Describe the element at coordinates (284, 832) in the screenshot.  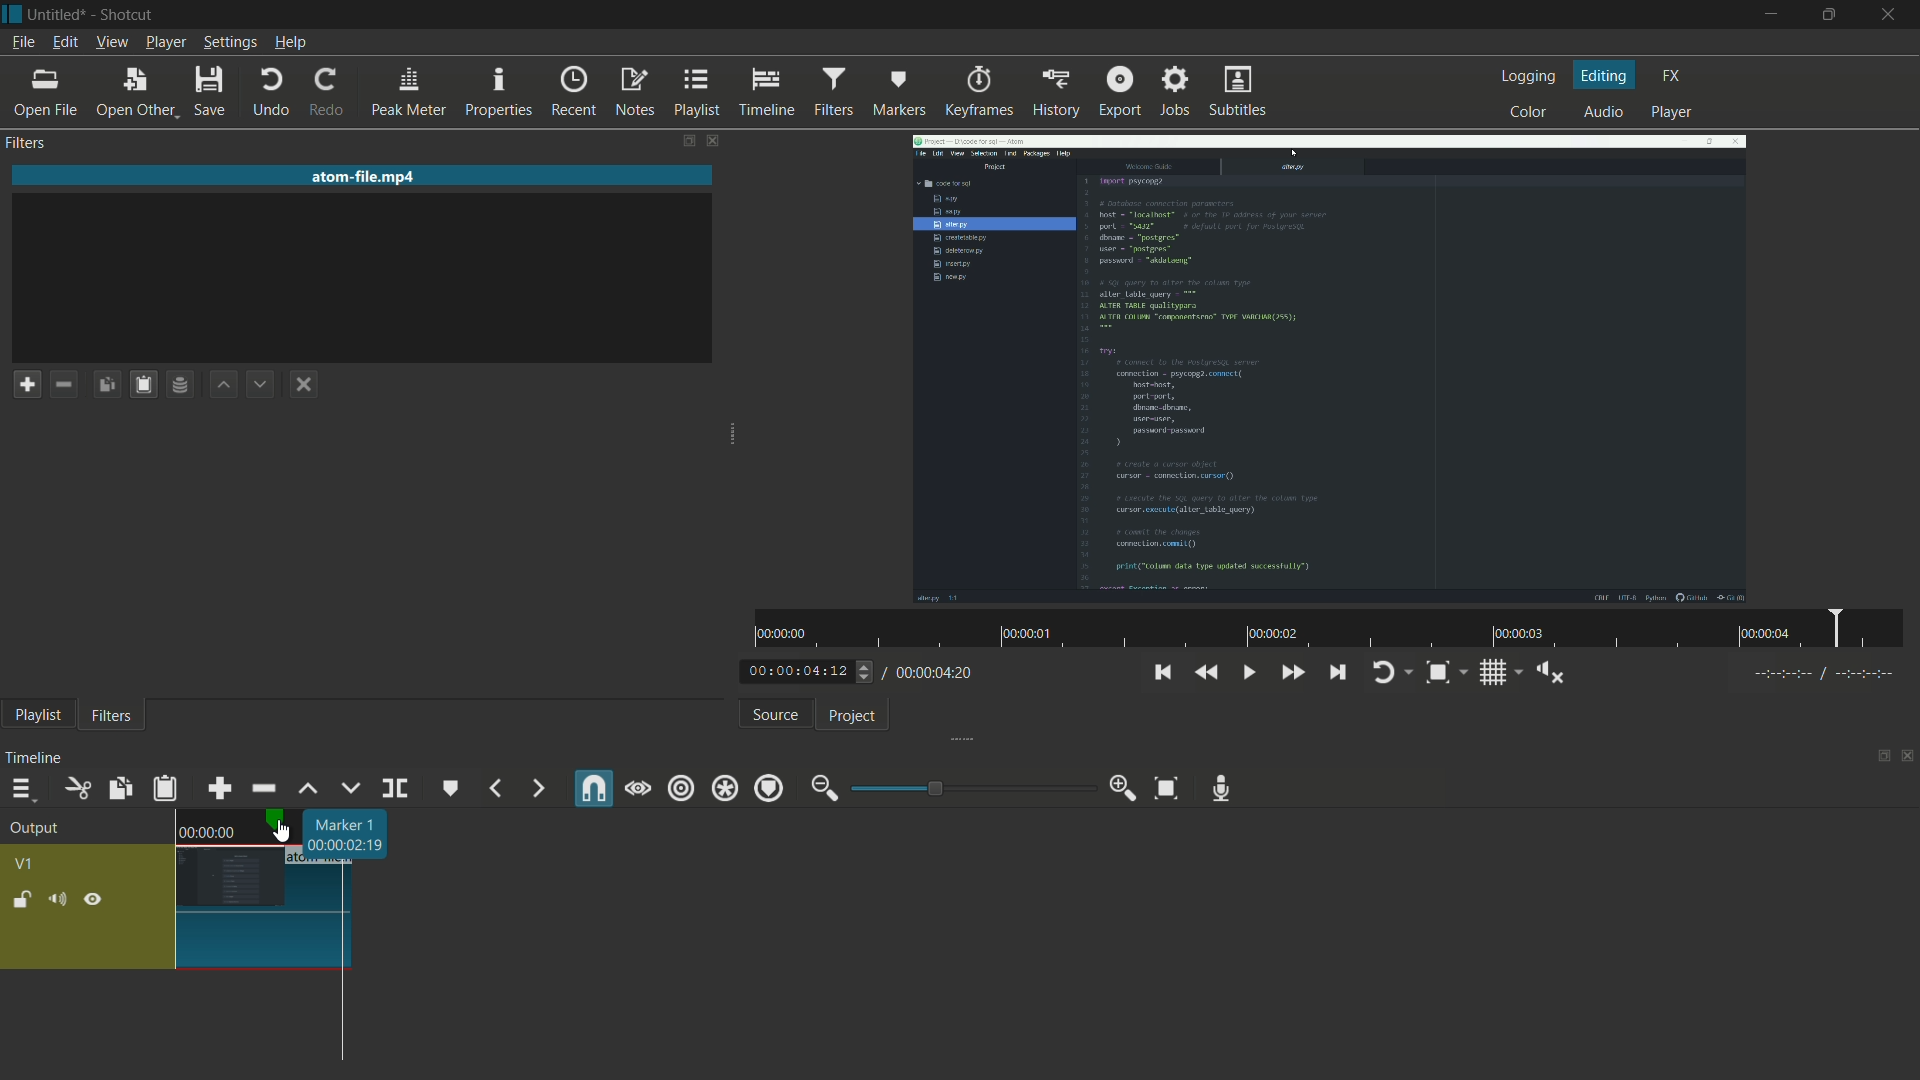
I see `cursor` at that location.